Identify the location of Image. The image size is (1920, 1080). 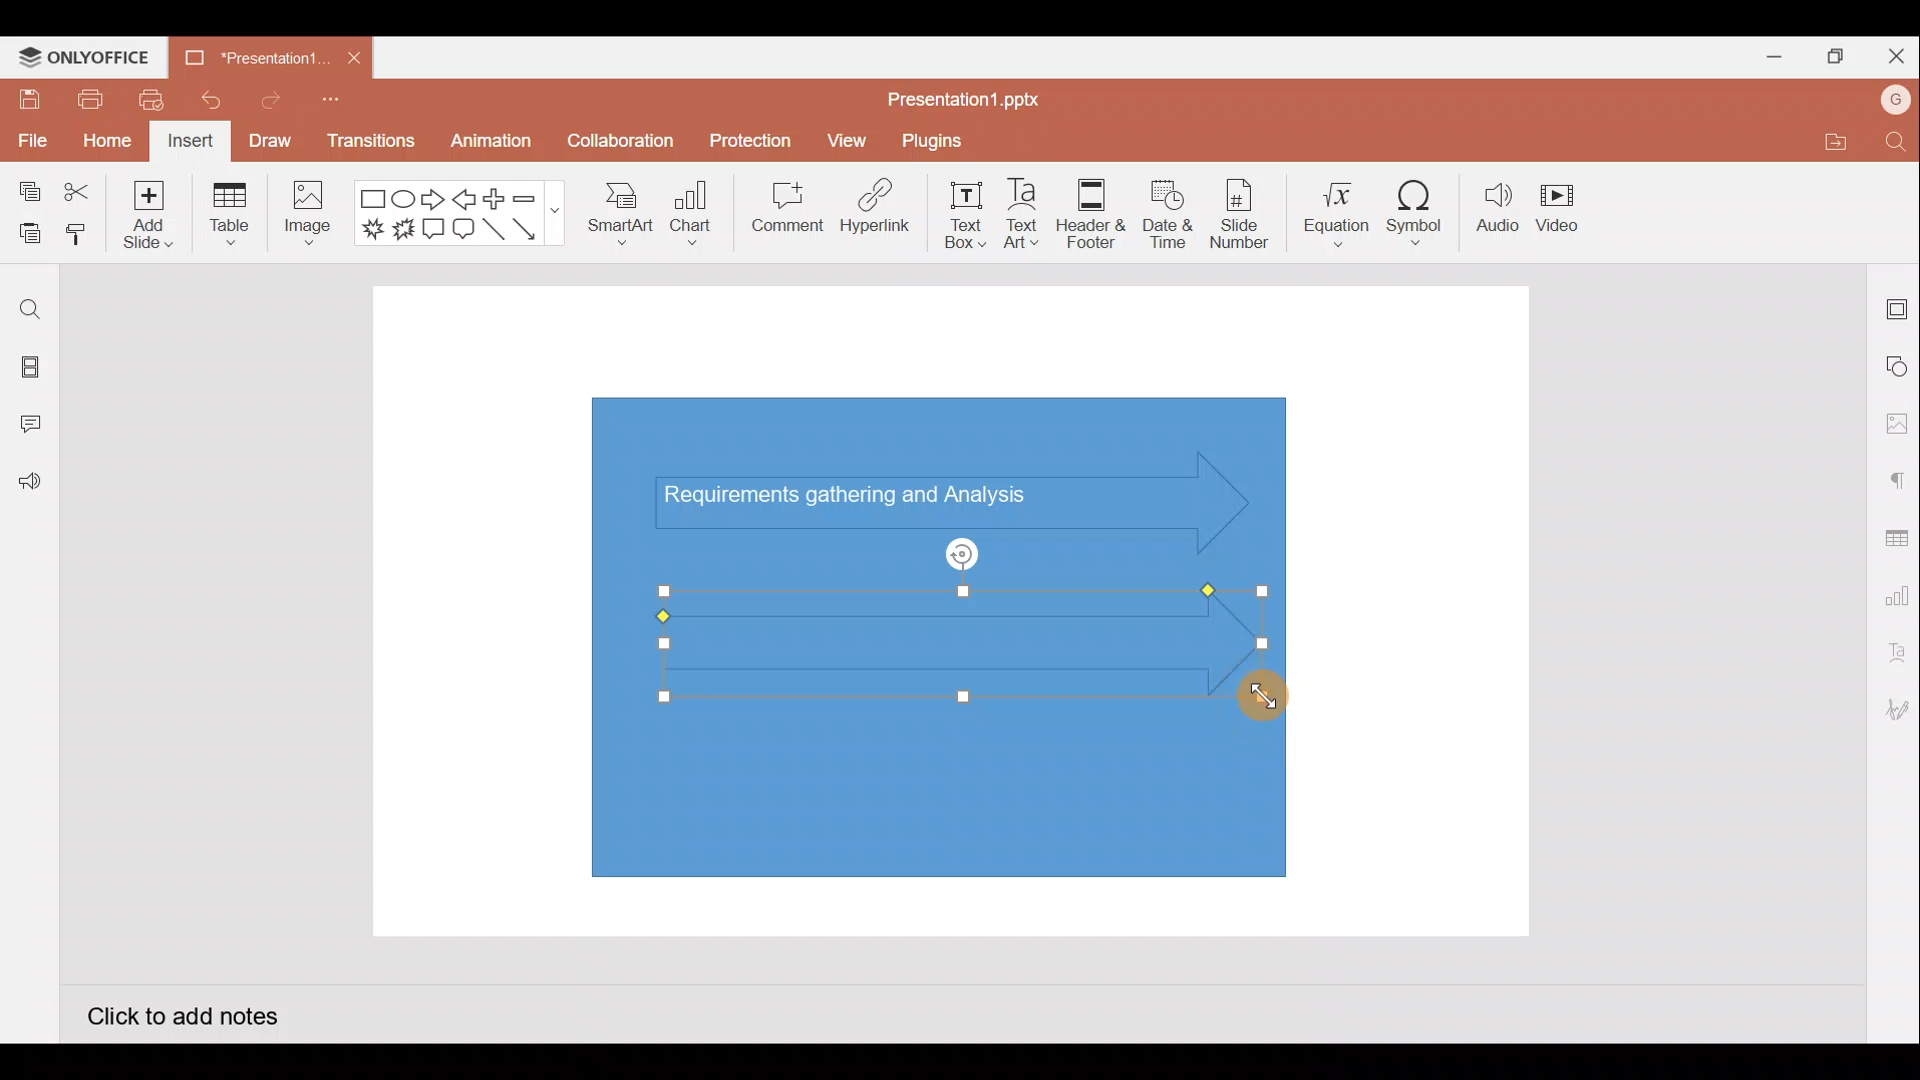
(304, 218).